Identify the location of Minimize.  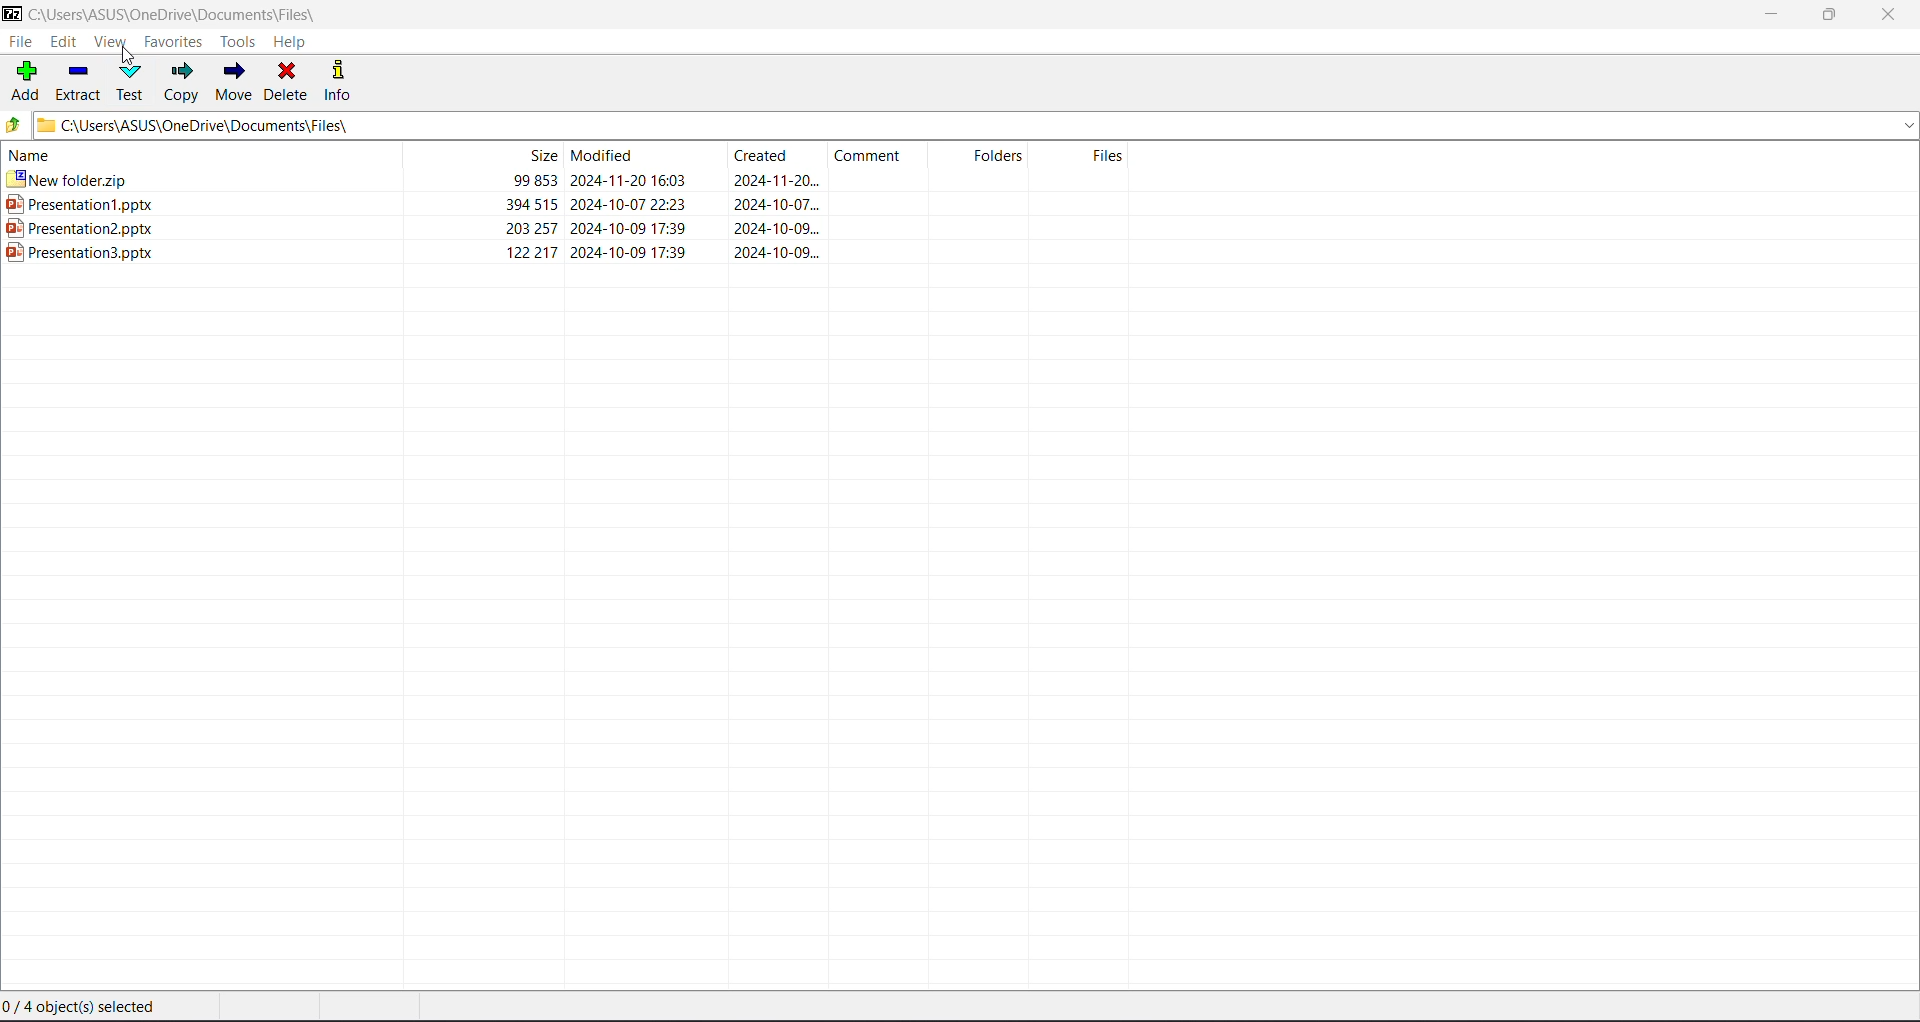
(1771, 15).